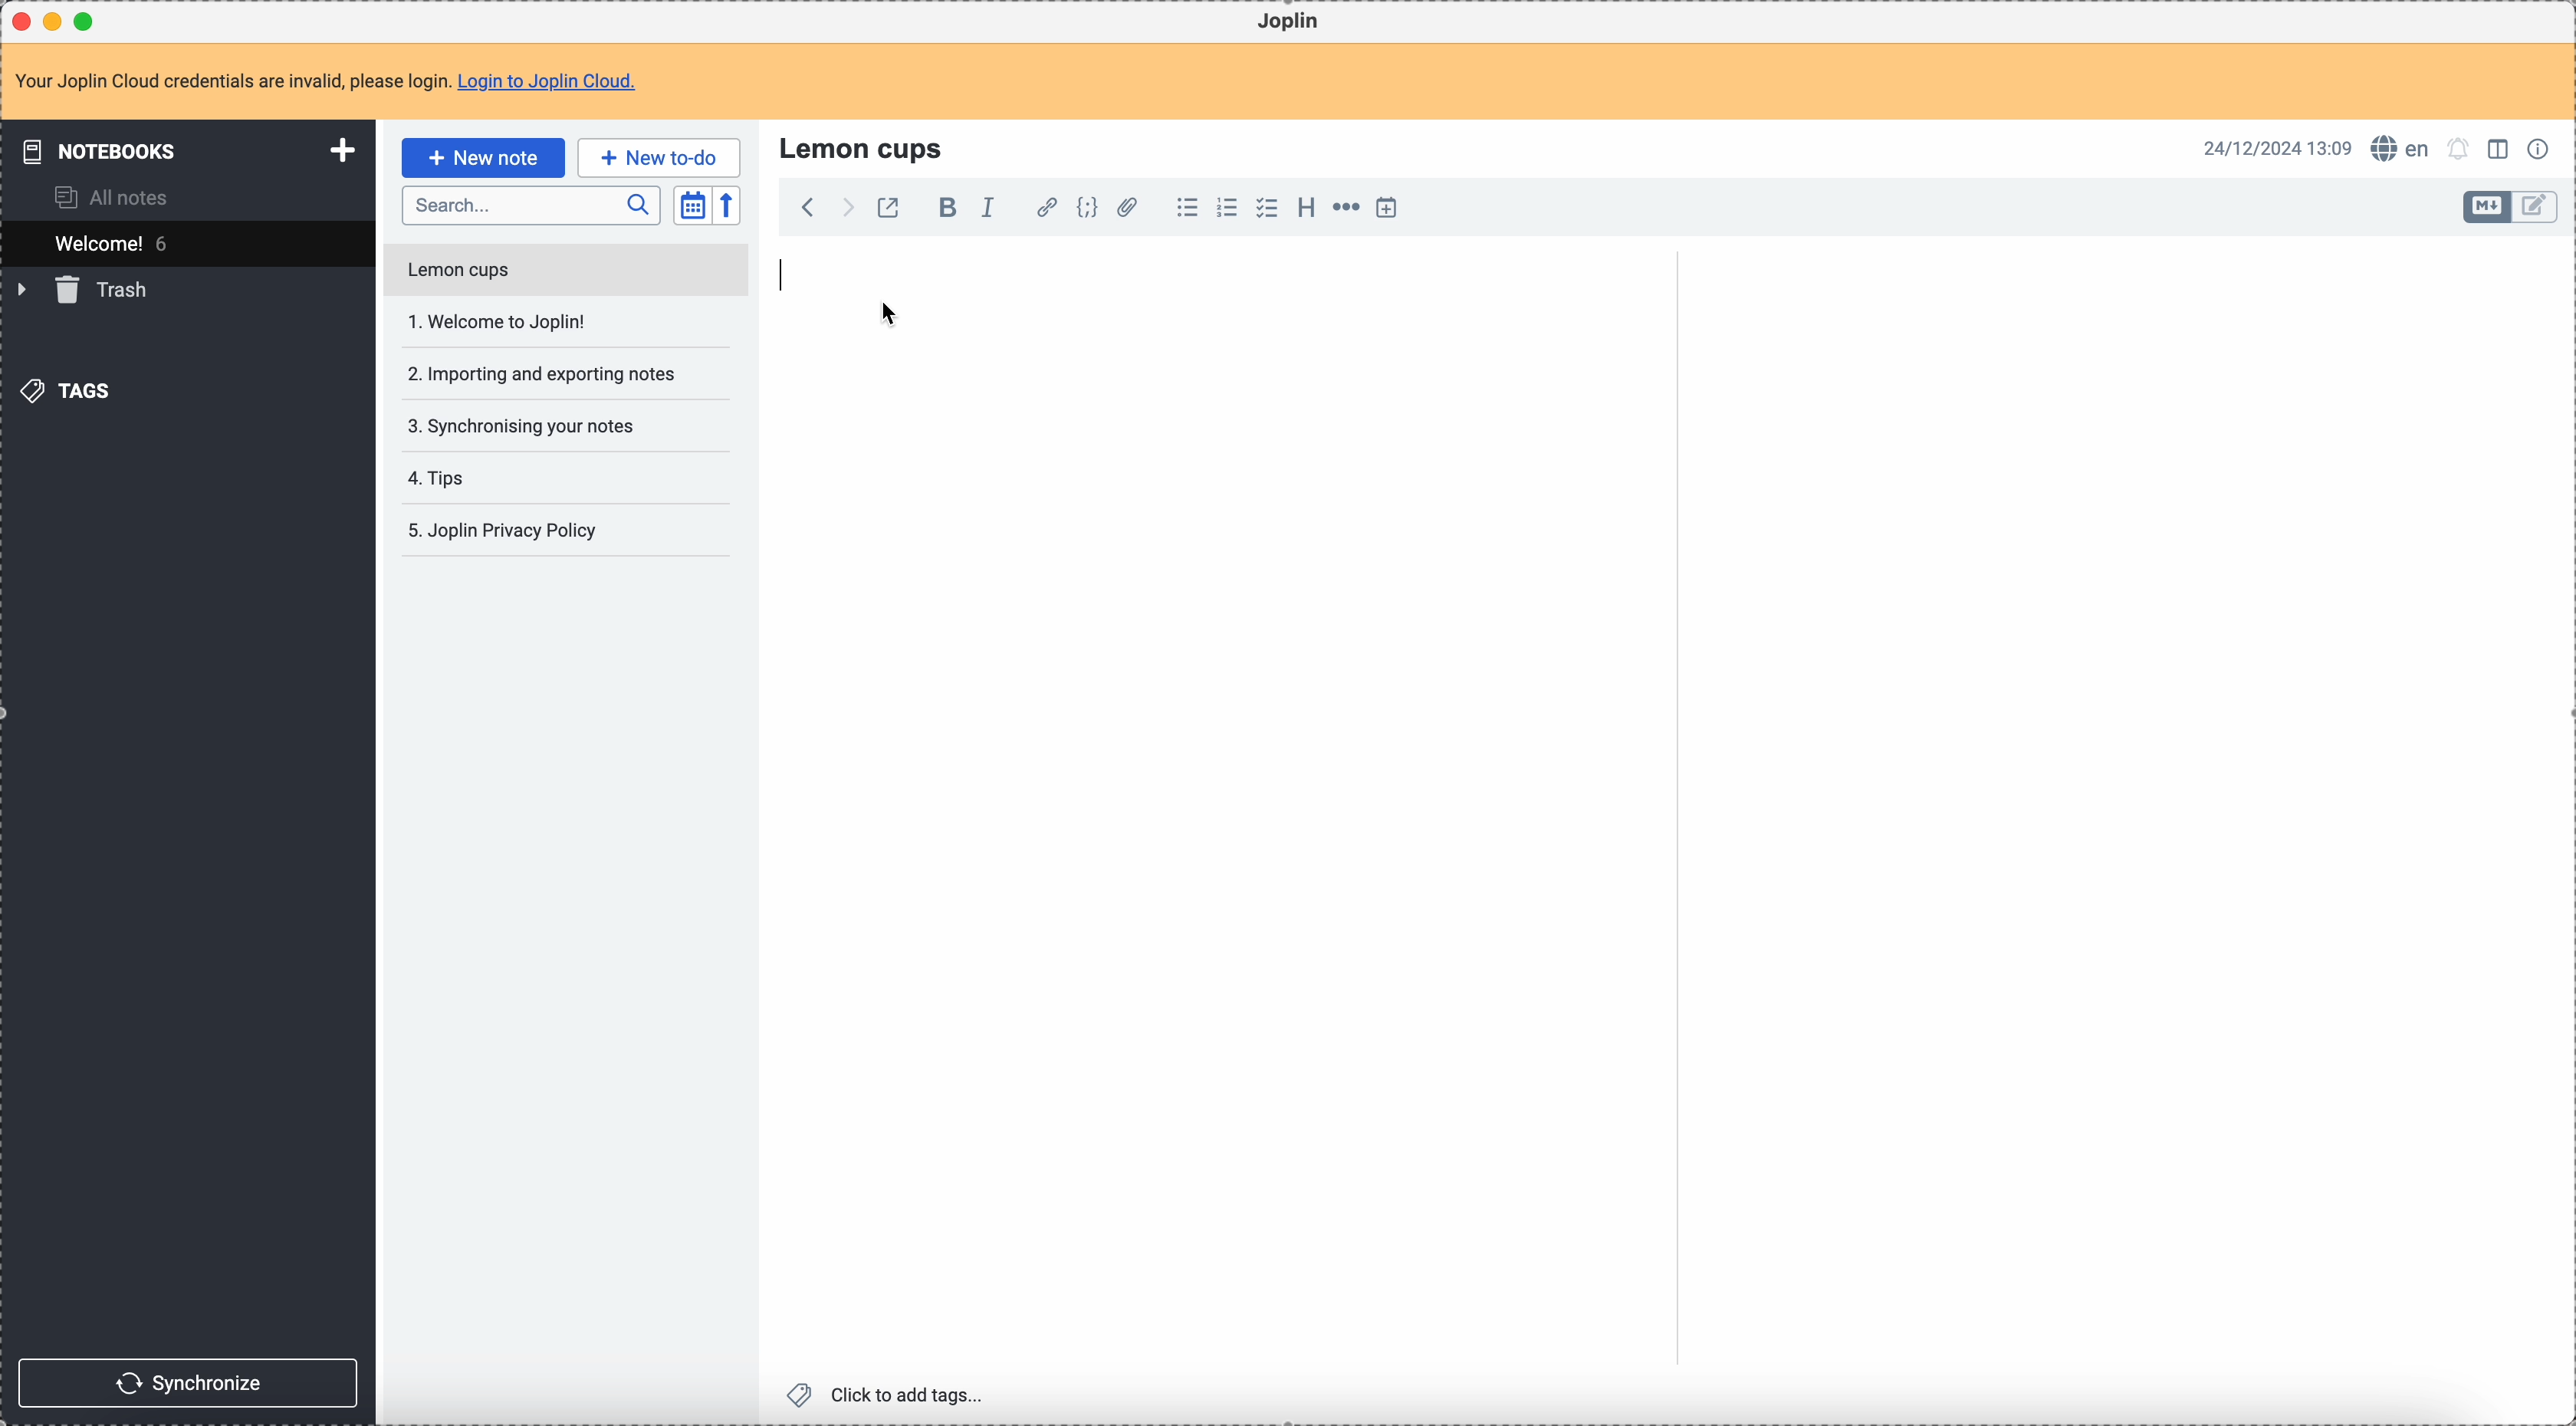 This screenshot has width=2576, height=1426. Describe the element at coordinates (2536, 208) in the screenshot. I see `toggle edit layout` at that location.